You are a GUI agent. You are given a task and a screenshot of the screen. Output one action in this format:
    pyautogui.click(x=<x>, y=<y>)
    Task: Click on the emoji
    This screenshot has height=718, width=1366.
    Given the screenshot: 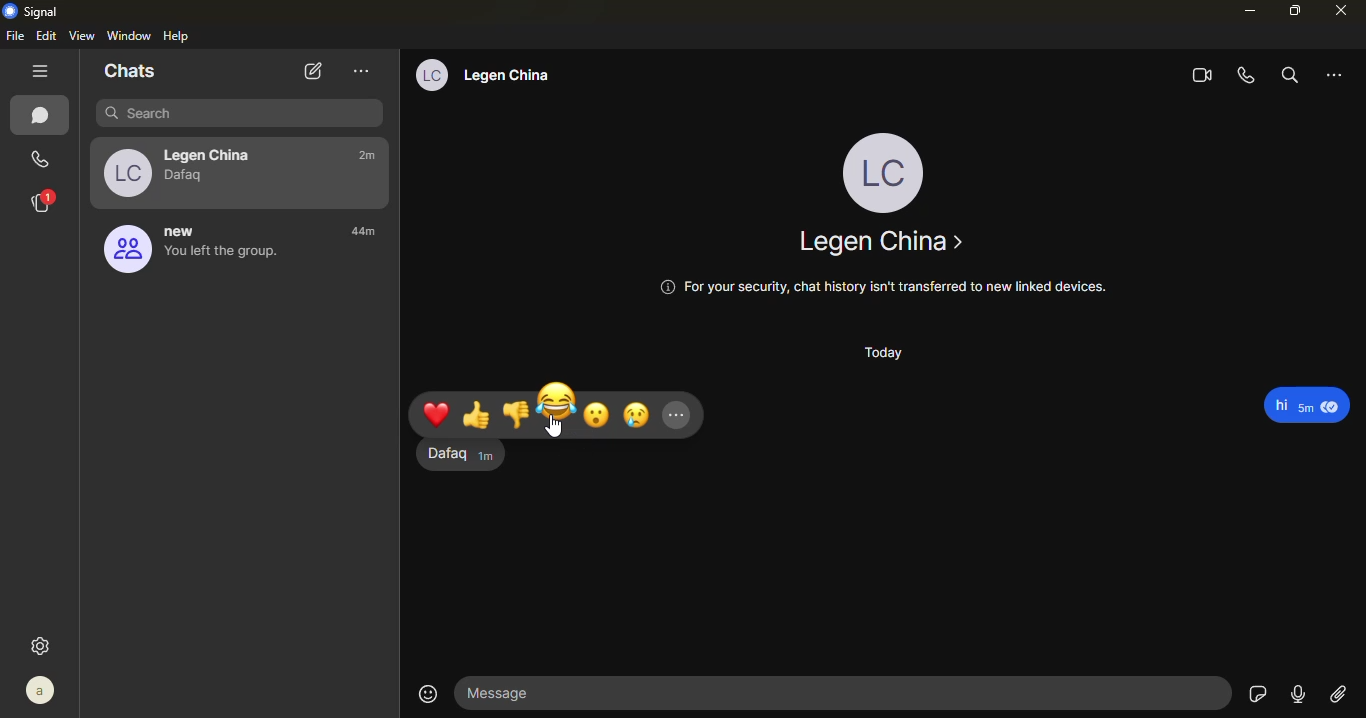 What is the action you would take?
    pyautogui.click(x=428, y=692)
    